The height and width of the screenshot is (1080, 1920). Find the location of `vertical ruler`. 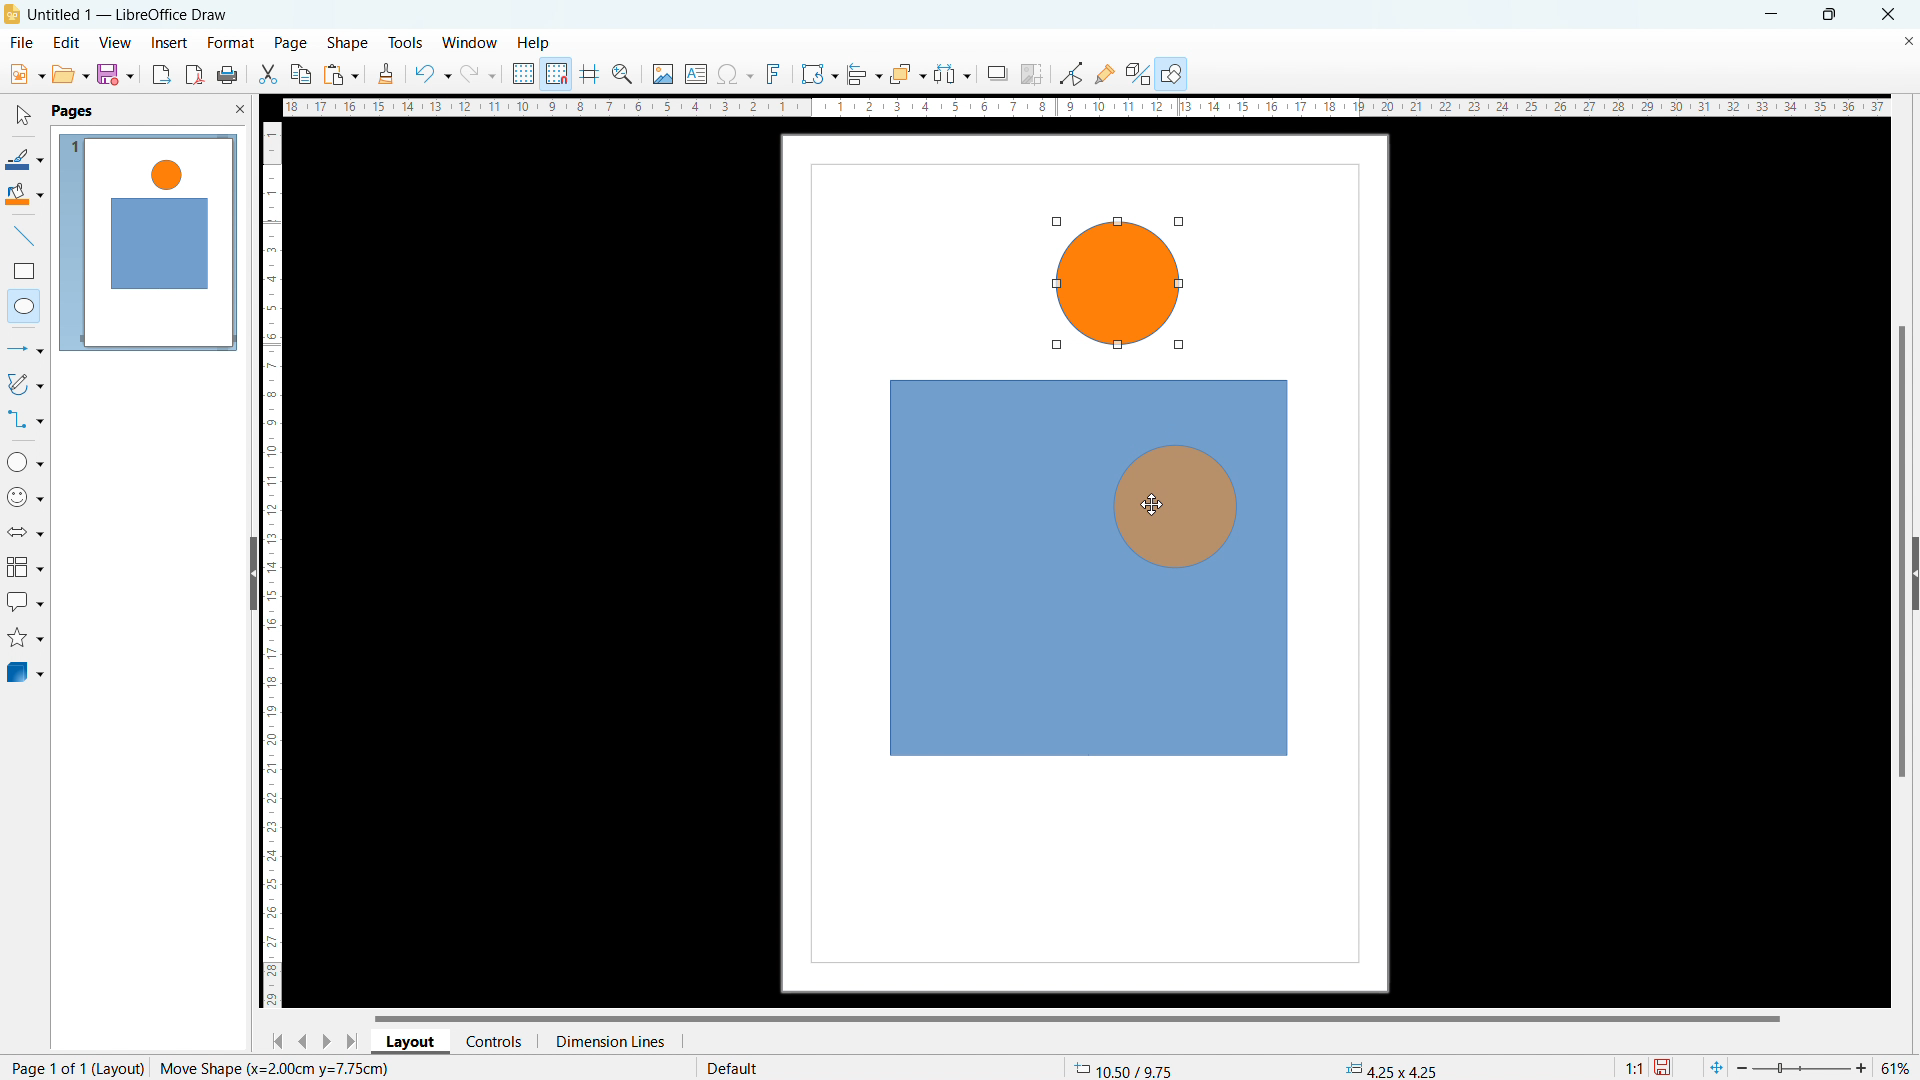

vertical ruler is located at coordinates (272, 565).